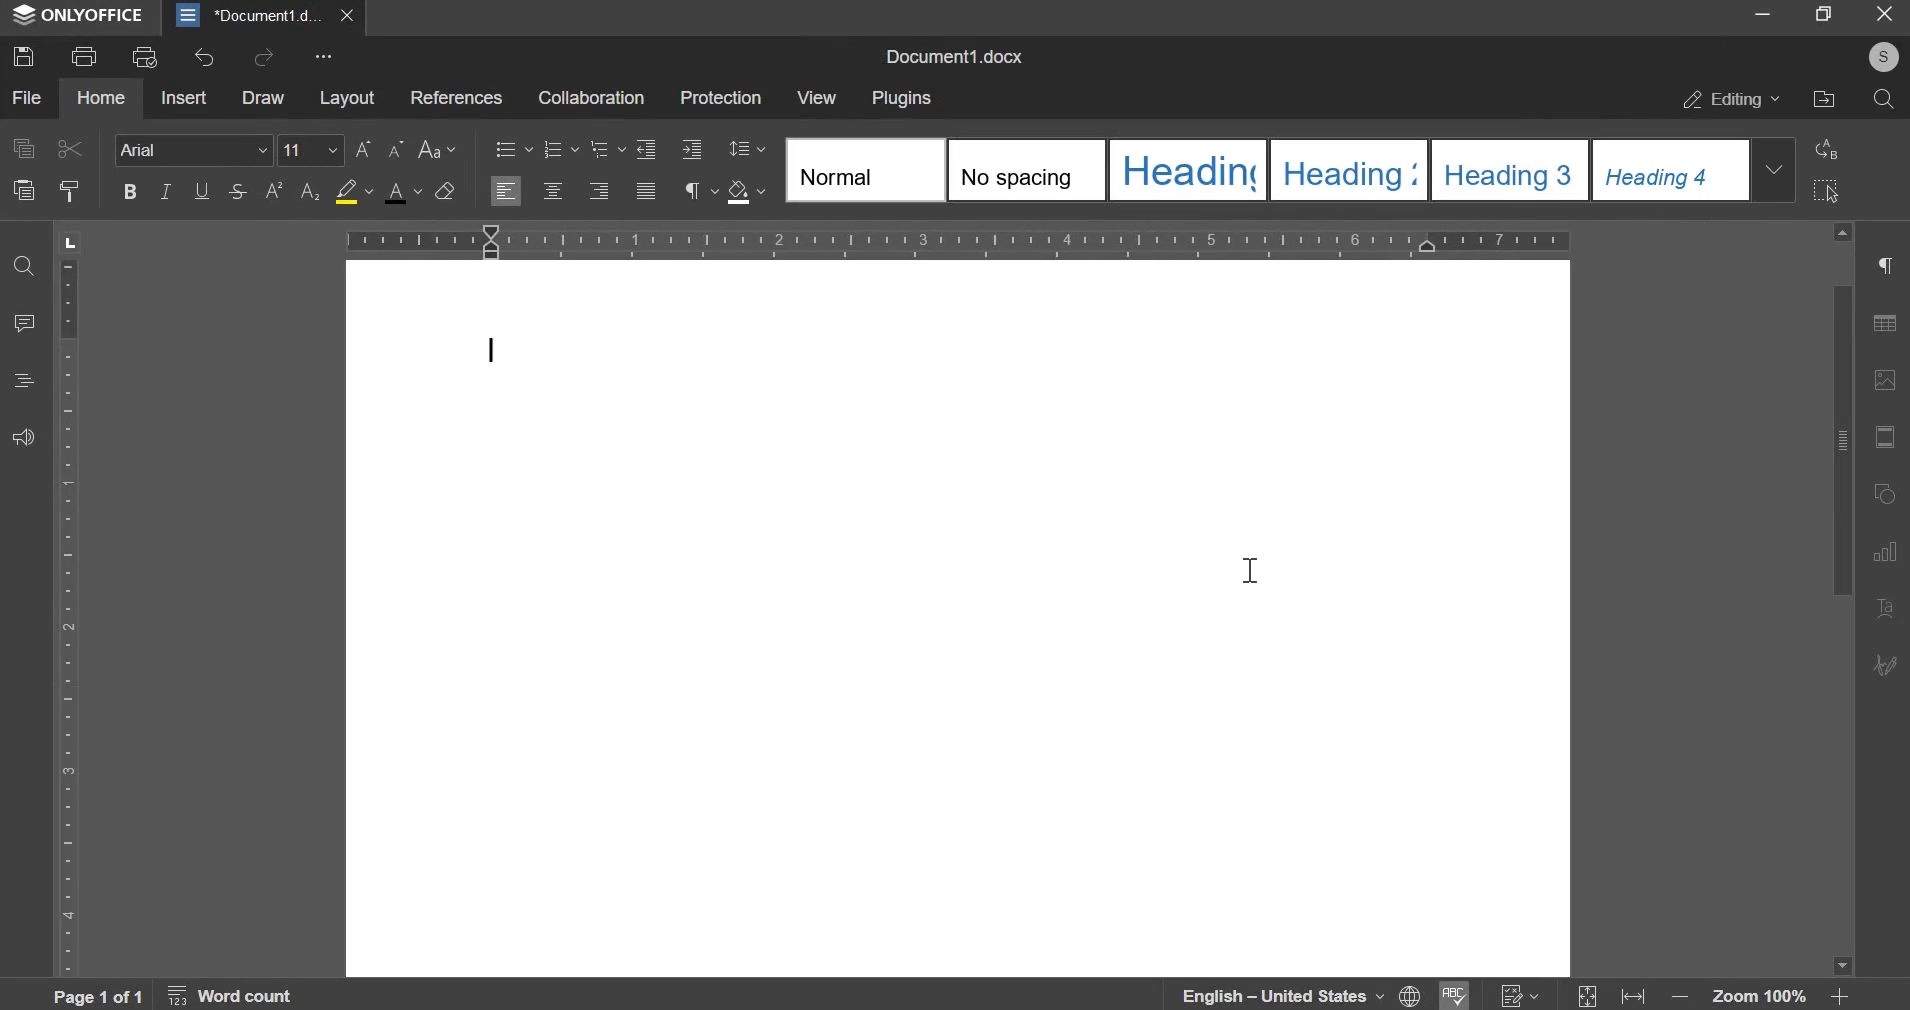 The image size is (1910, 1010). What do you see at coordinates (27, 322) in the screenshot?
I see `Messages` at bounding box center [27, 322].